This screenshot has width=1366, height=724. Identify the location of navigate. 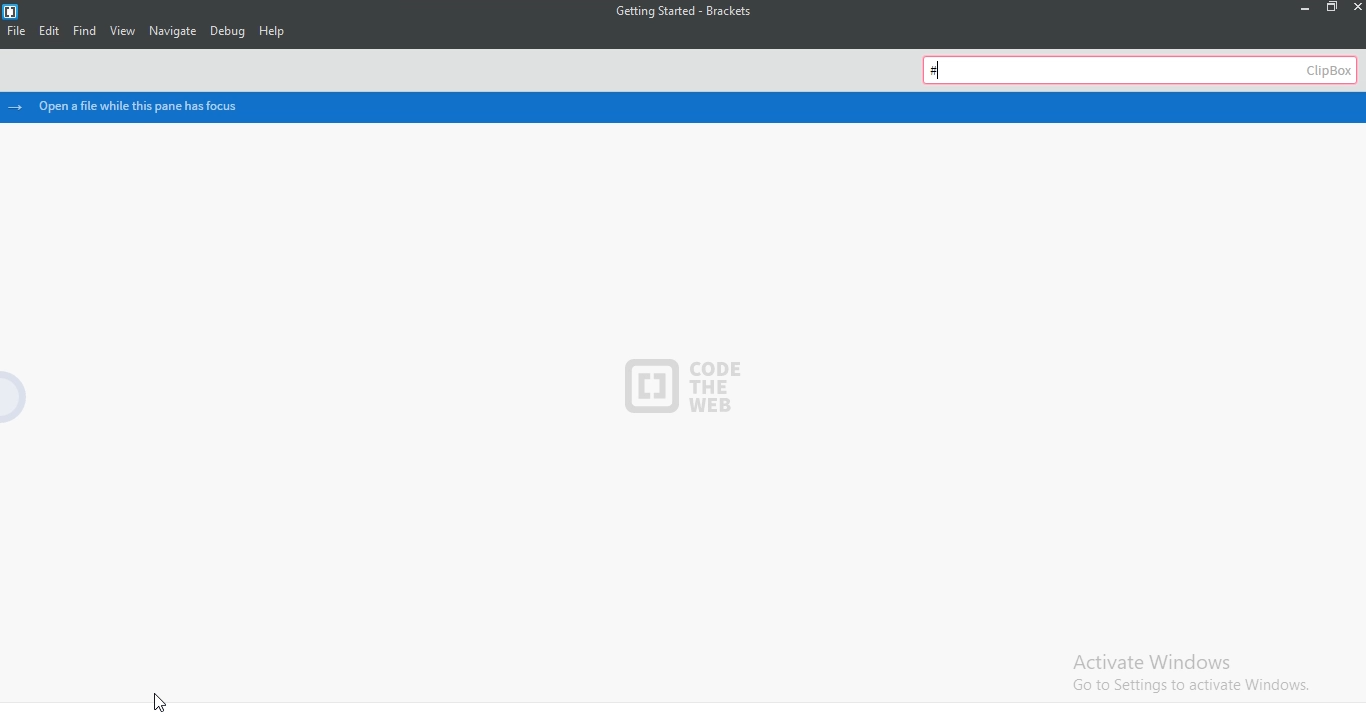
(170, 31).